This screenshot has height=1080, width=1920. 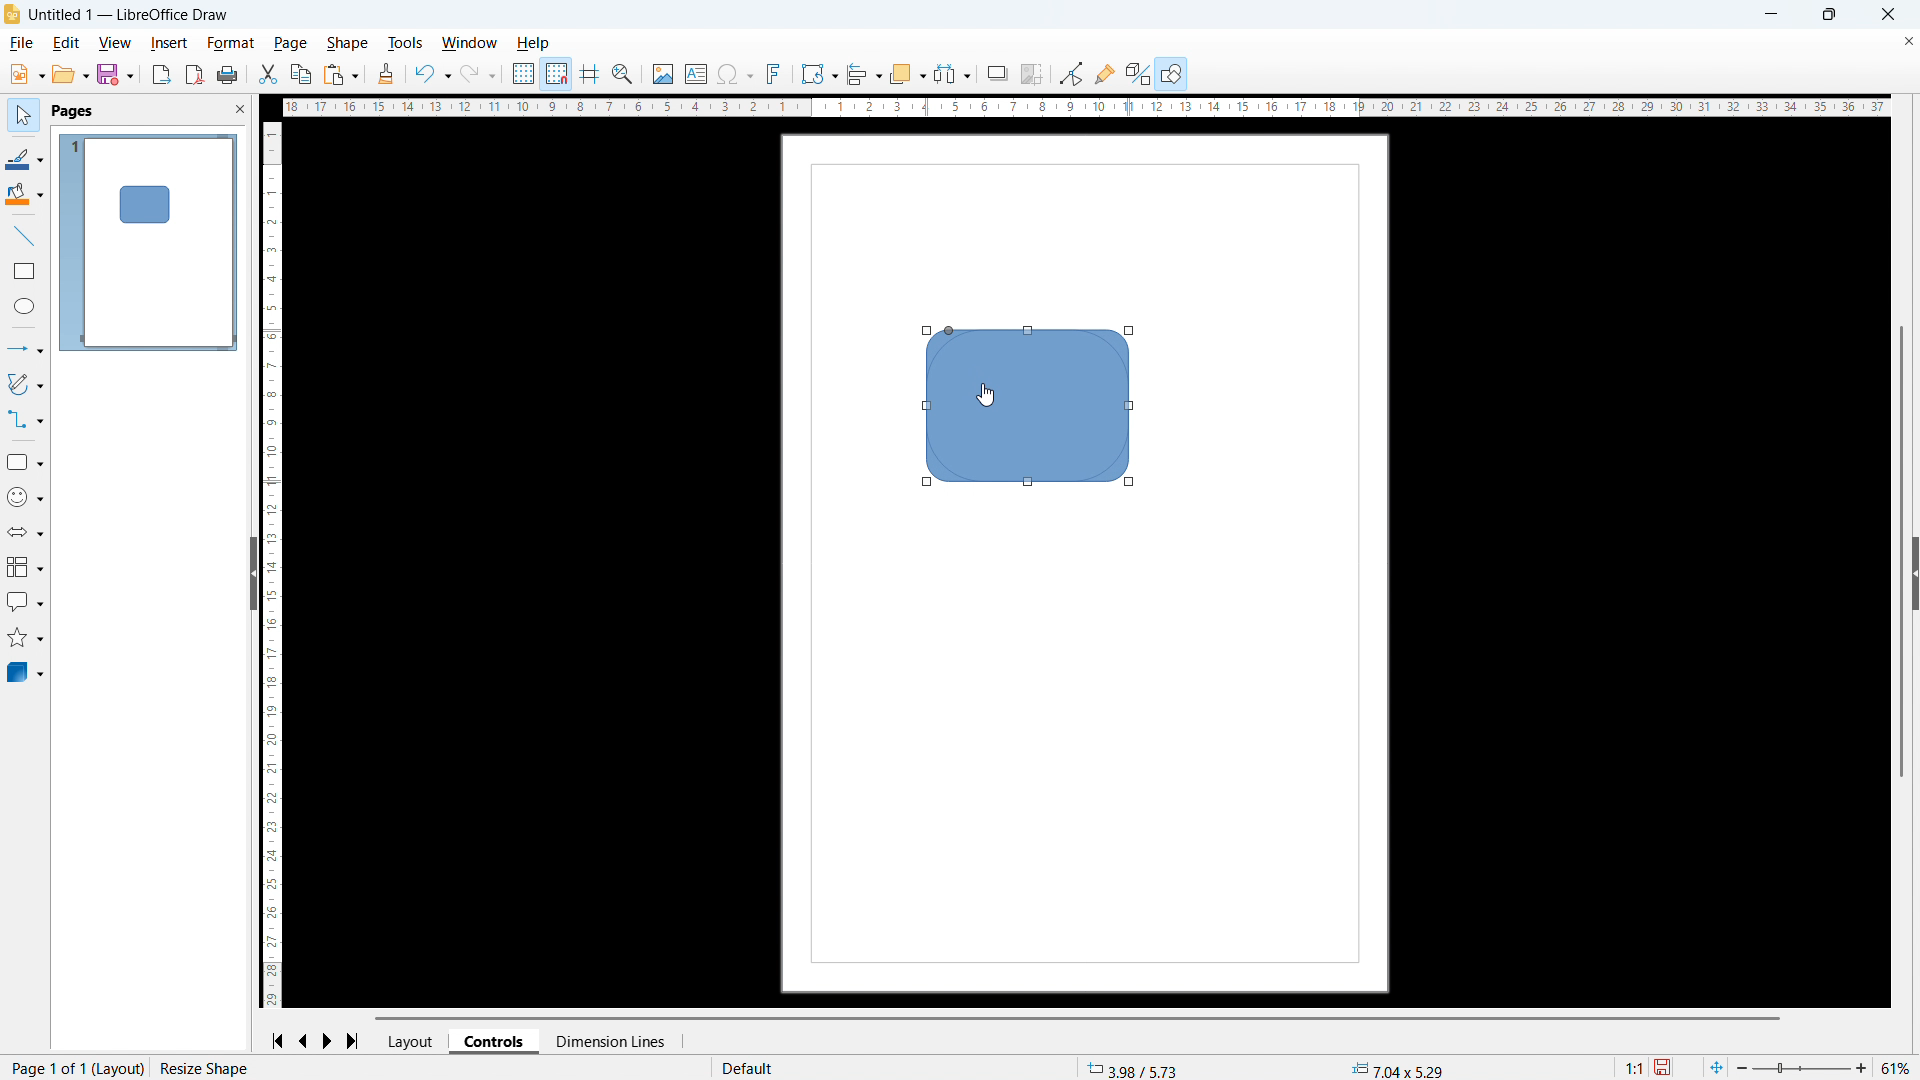 What do you see at coordinates (115, 75) in the screenshot?
I see `save ` at bounding box center [115, 75].